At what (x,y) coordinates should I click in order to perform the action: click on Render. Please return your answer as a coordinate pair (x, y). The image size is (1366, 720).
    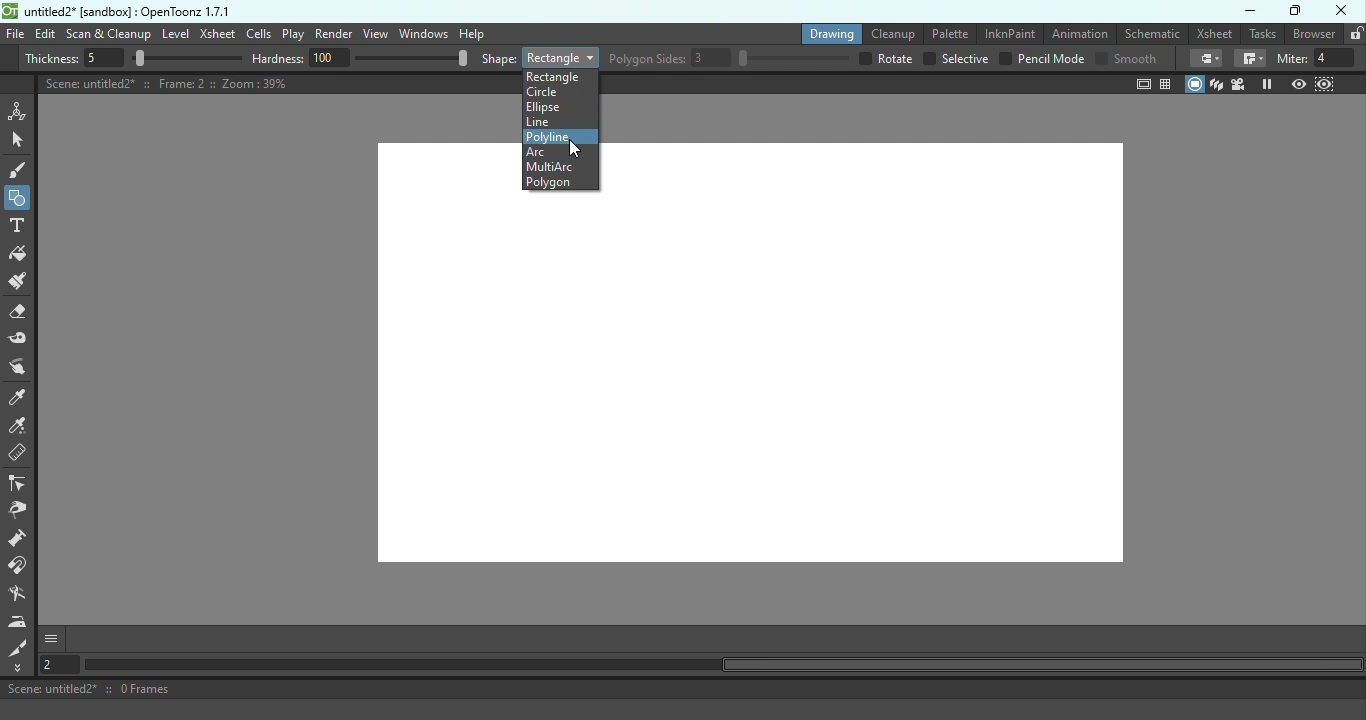
    Looking at the image, I should click on (334, 34).